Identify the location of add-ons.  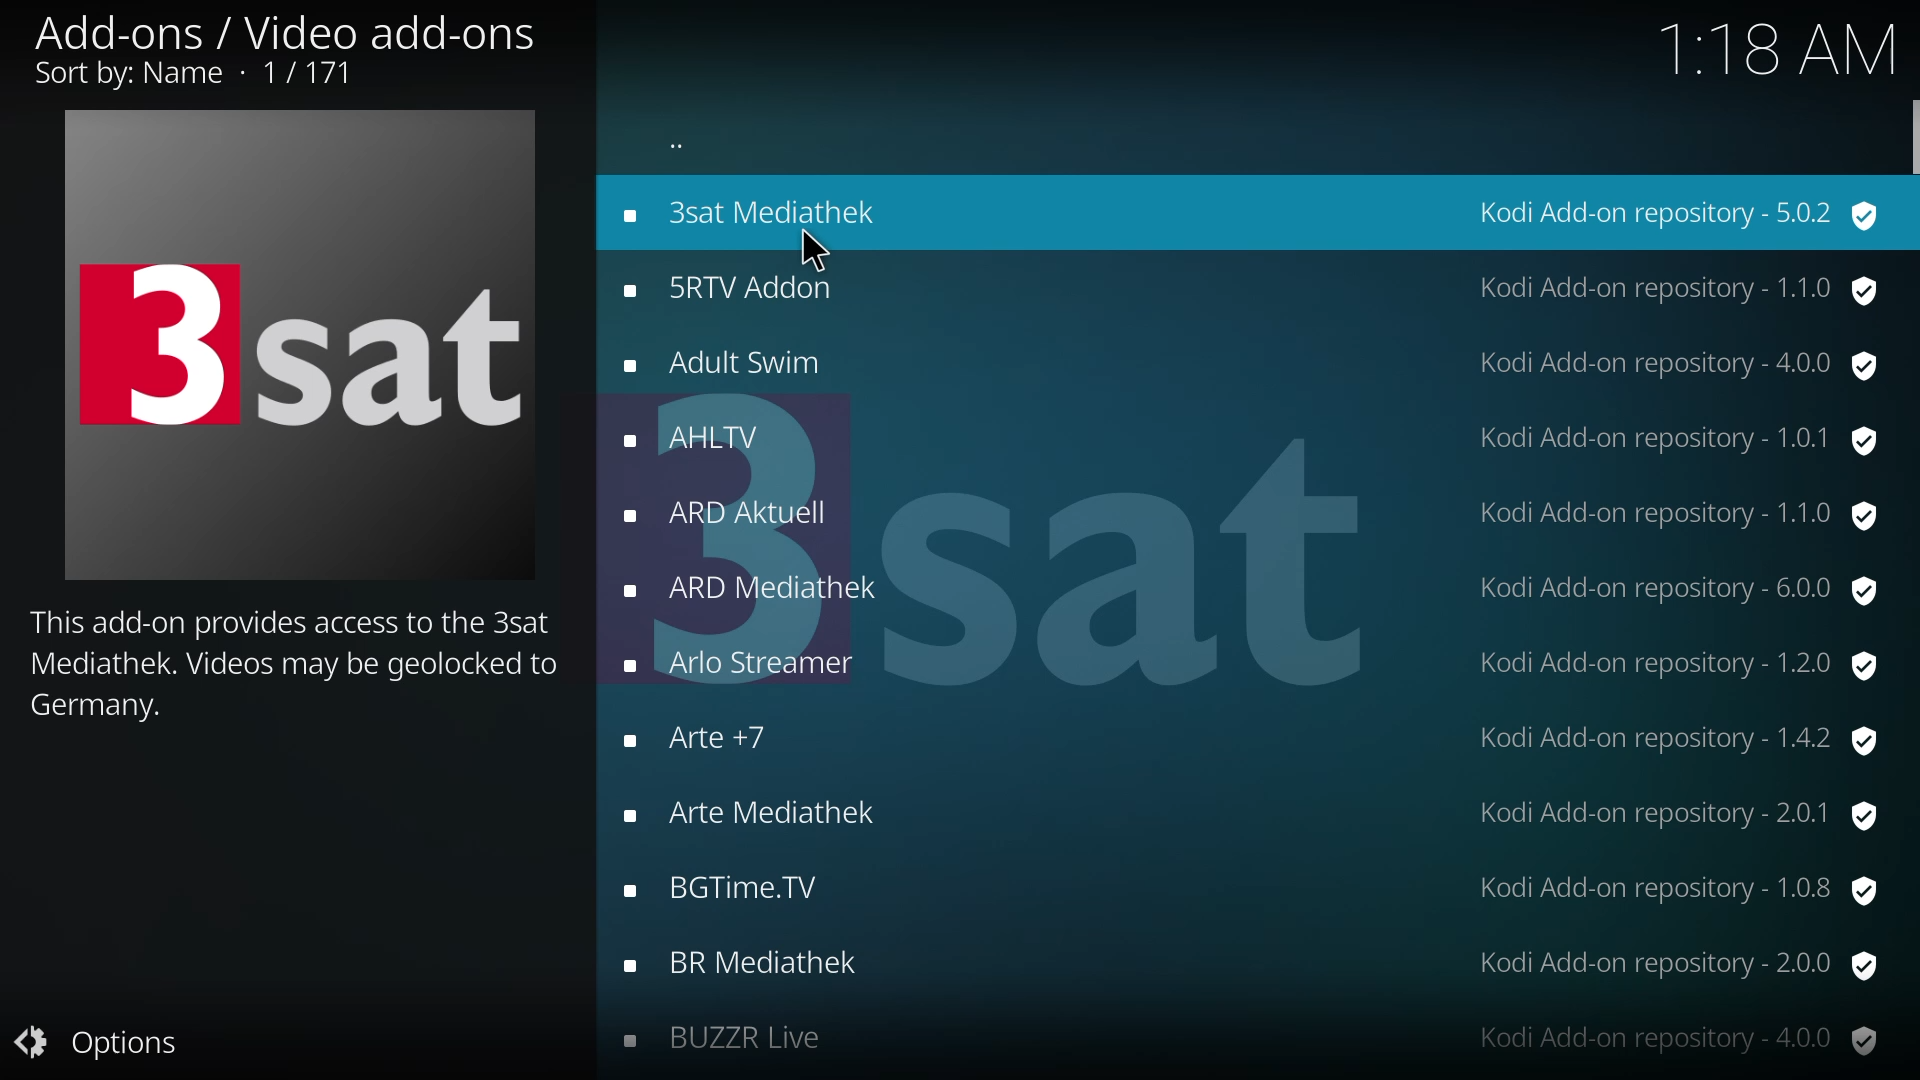
(718, 887).